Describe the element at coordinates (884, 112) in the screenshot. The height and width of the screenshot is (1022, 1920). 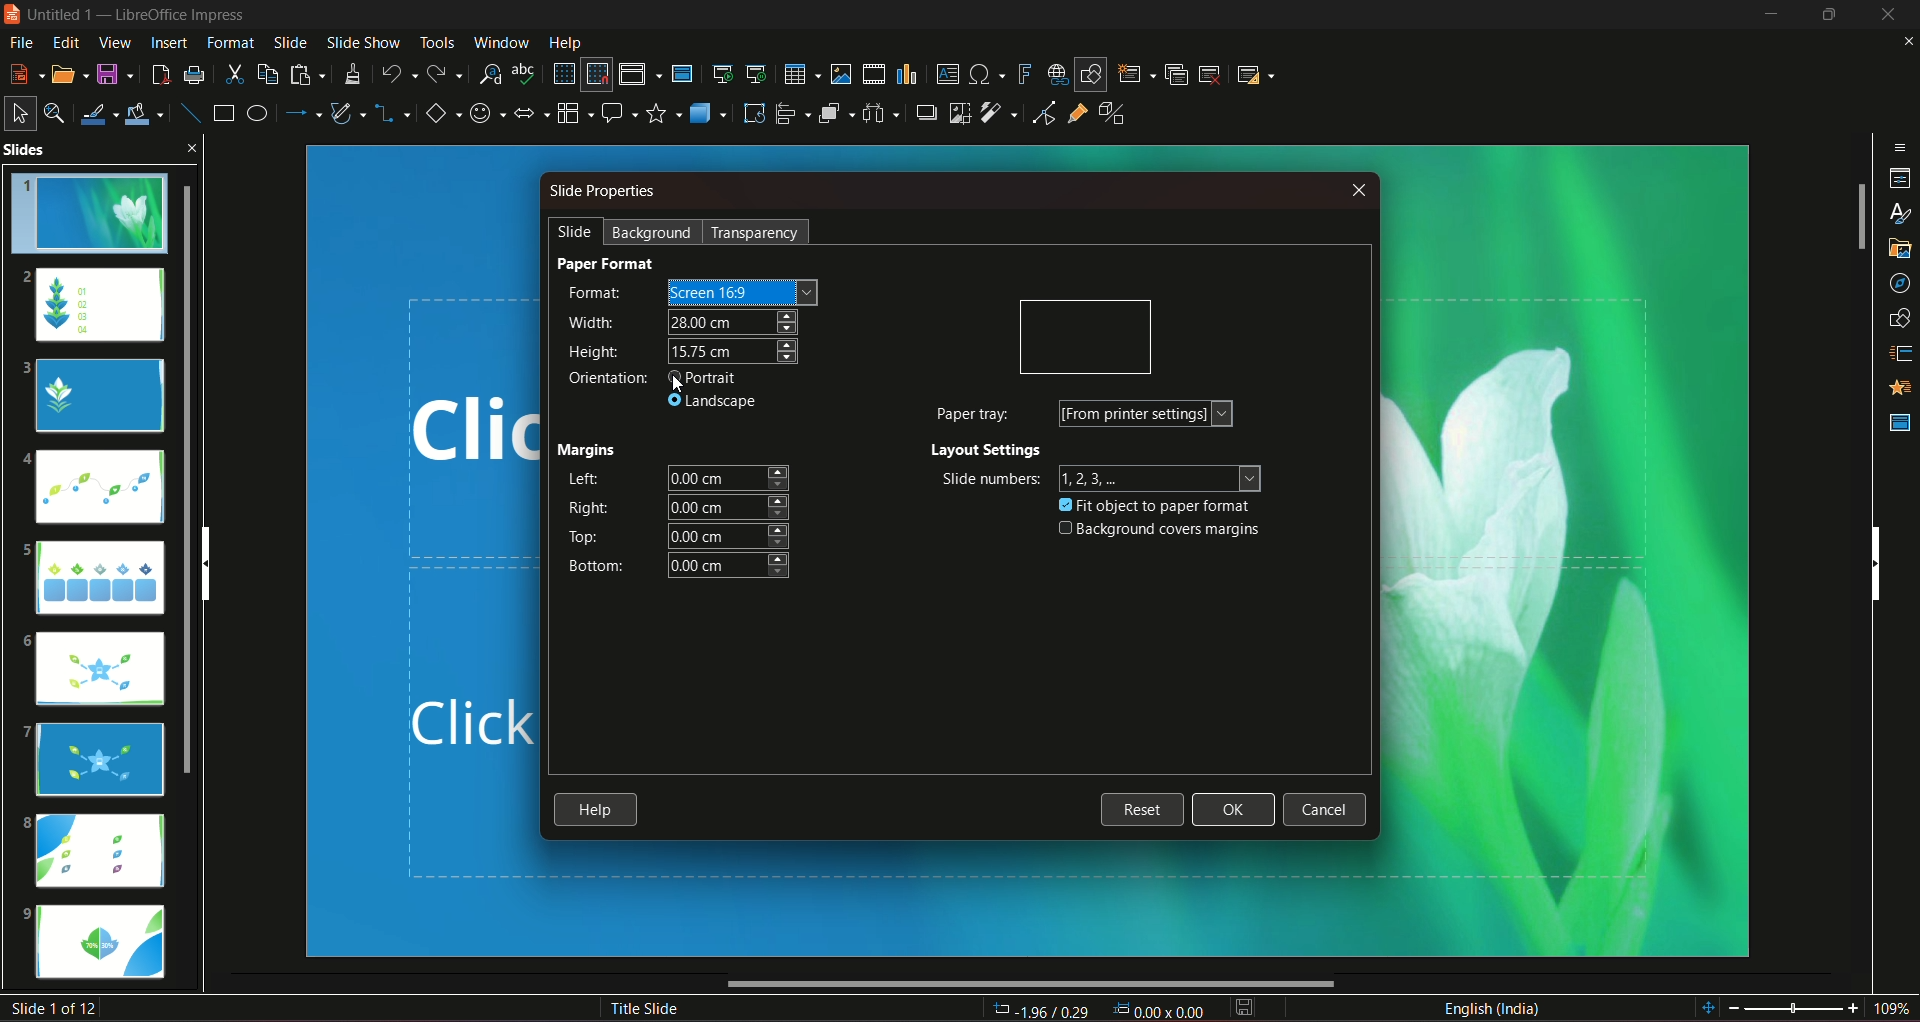
I see `select atlest 3 objects` at that location.